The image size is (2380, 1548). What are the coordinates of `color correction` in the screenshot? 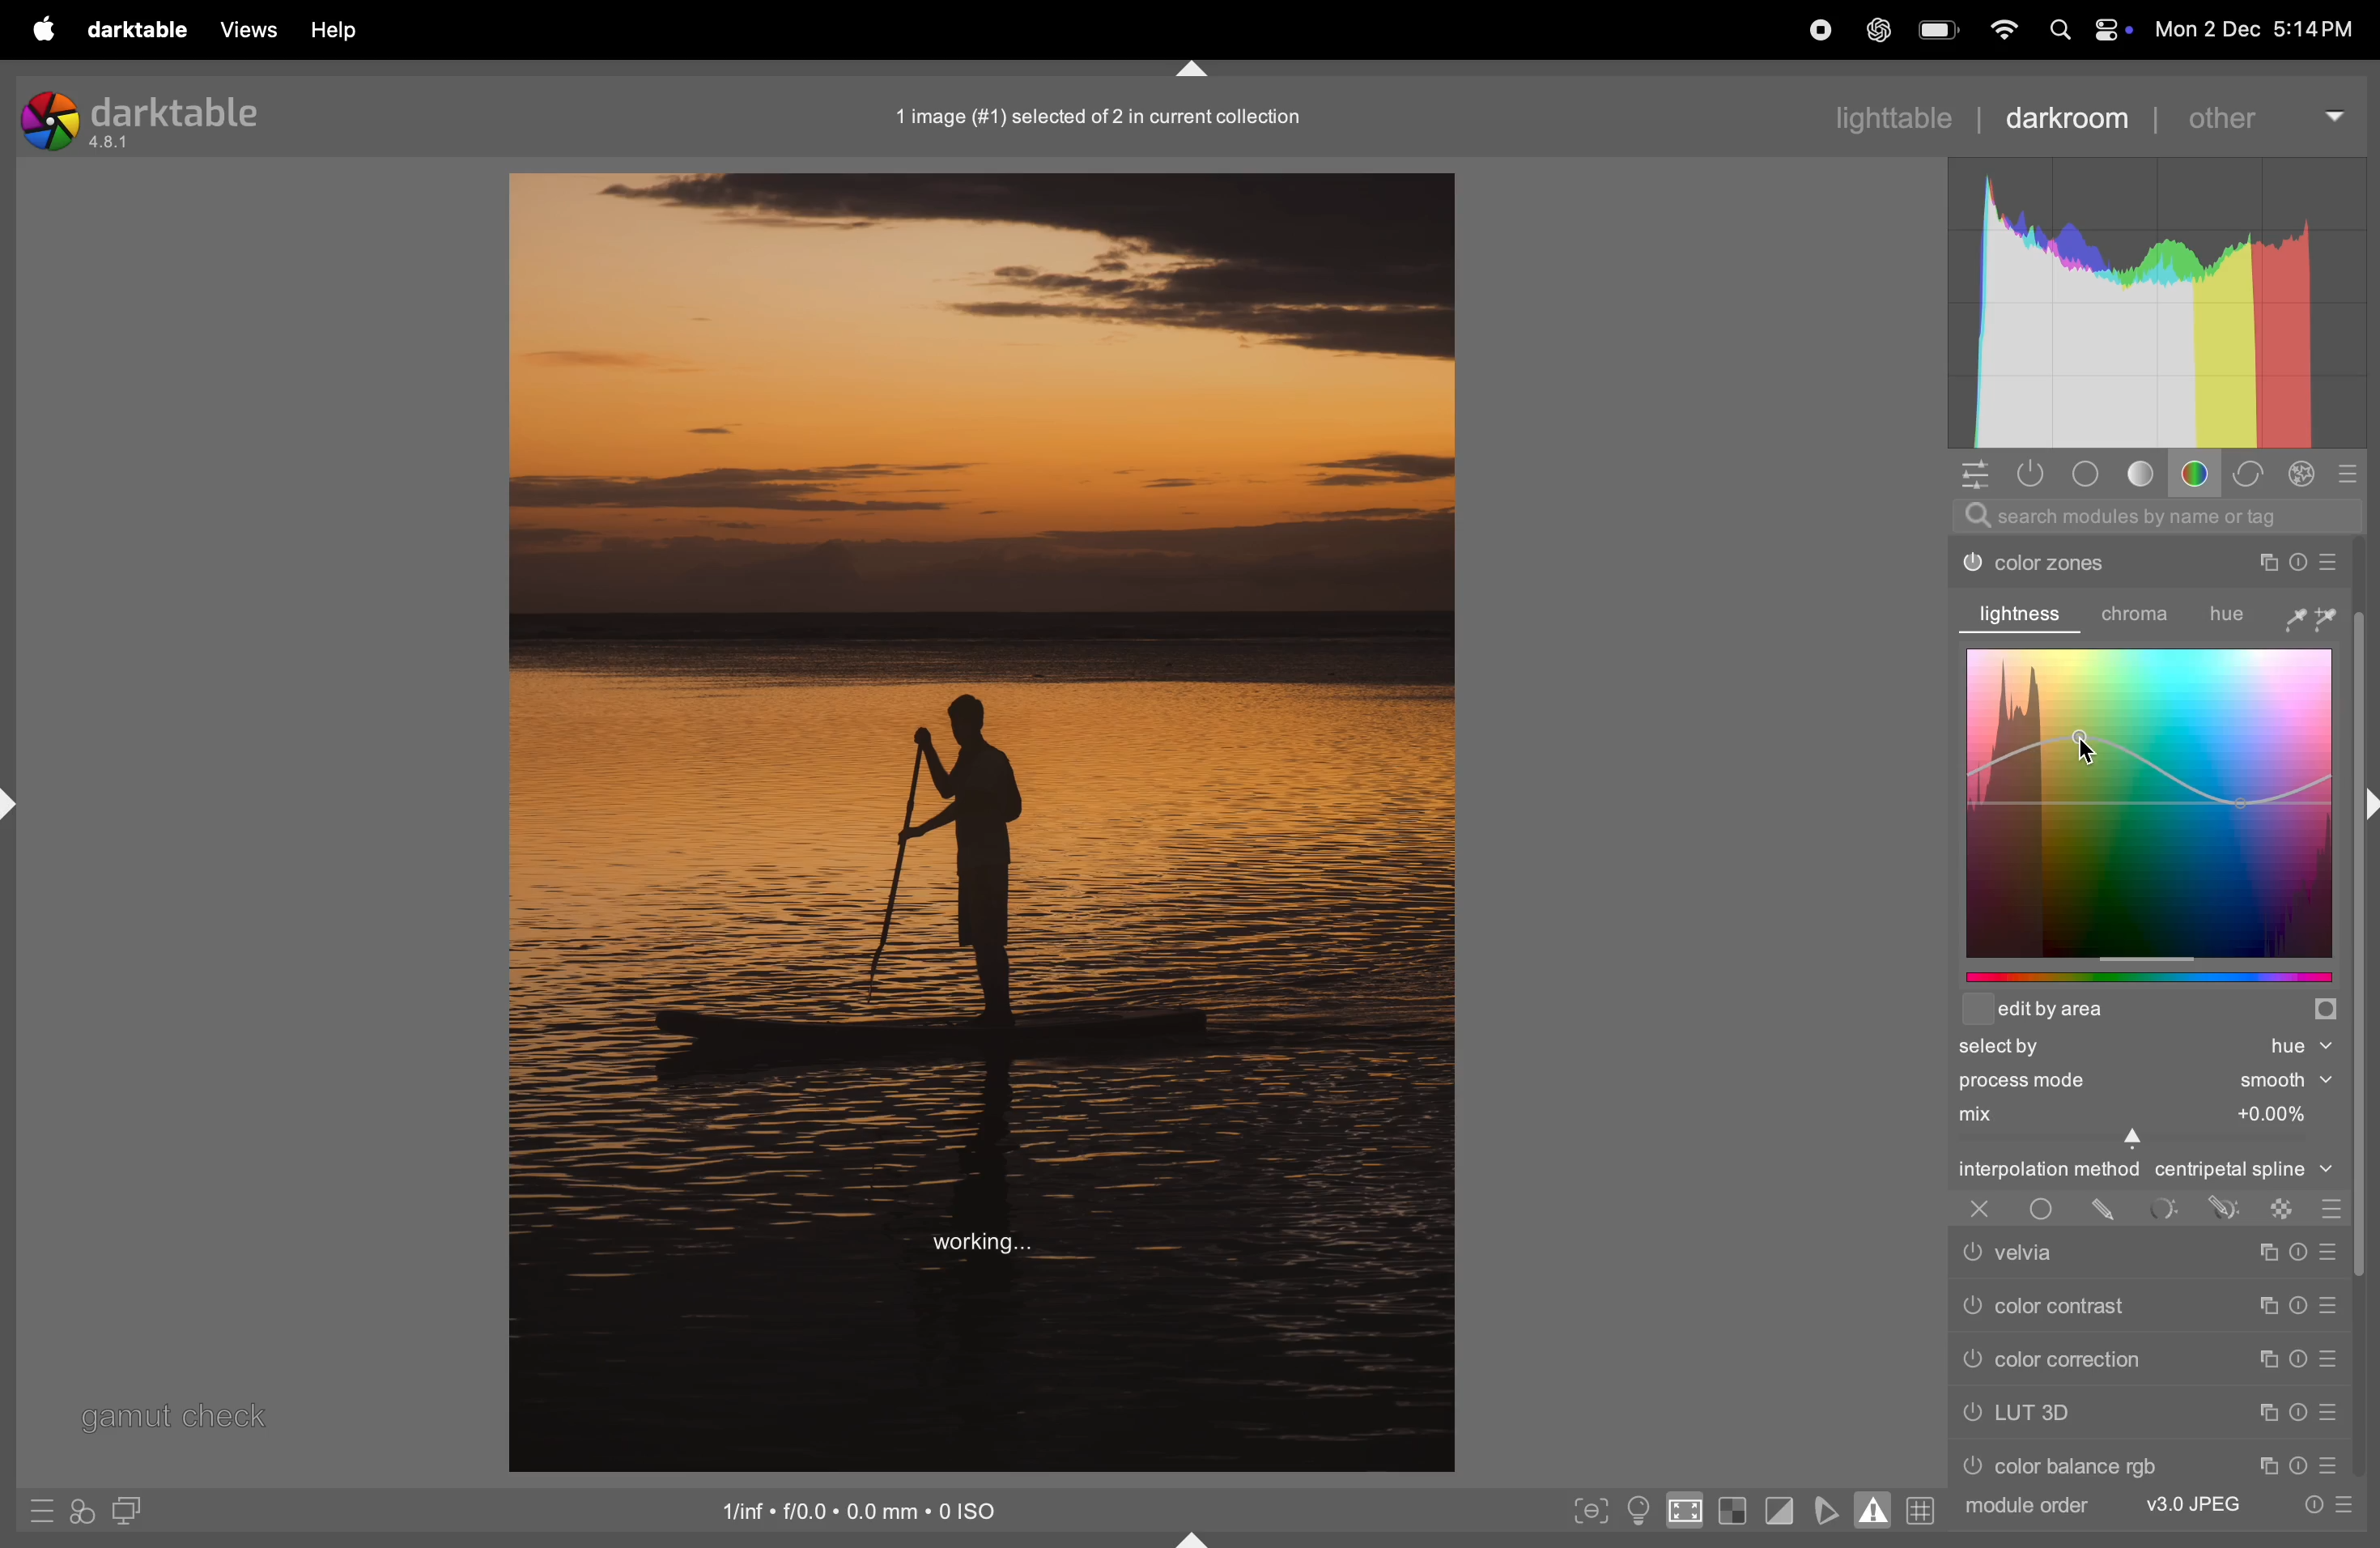 It's located at (2087, 1359).